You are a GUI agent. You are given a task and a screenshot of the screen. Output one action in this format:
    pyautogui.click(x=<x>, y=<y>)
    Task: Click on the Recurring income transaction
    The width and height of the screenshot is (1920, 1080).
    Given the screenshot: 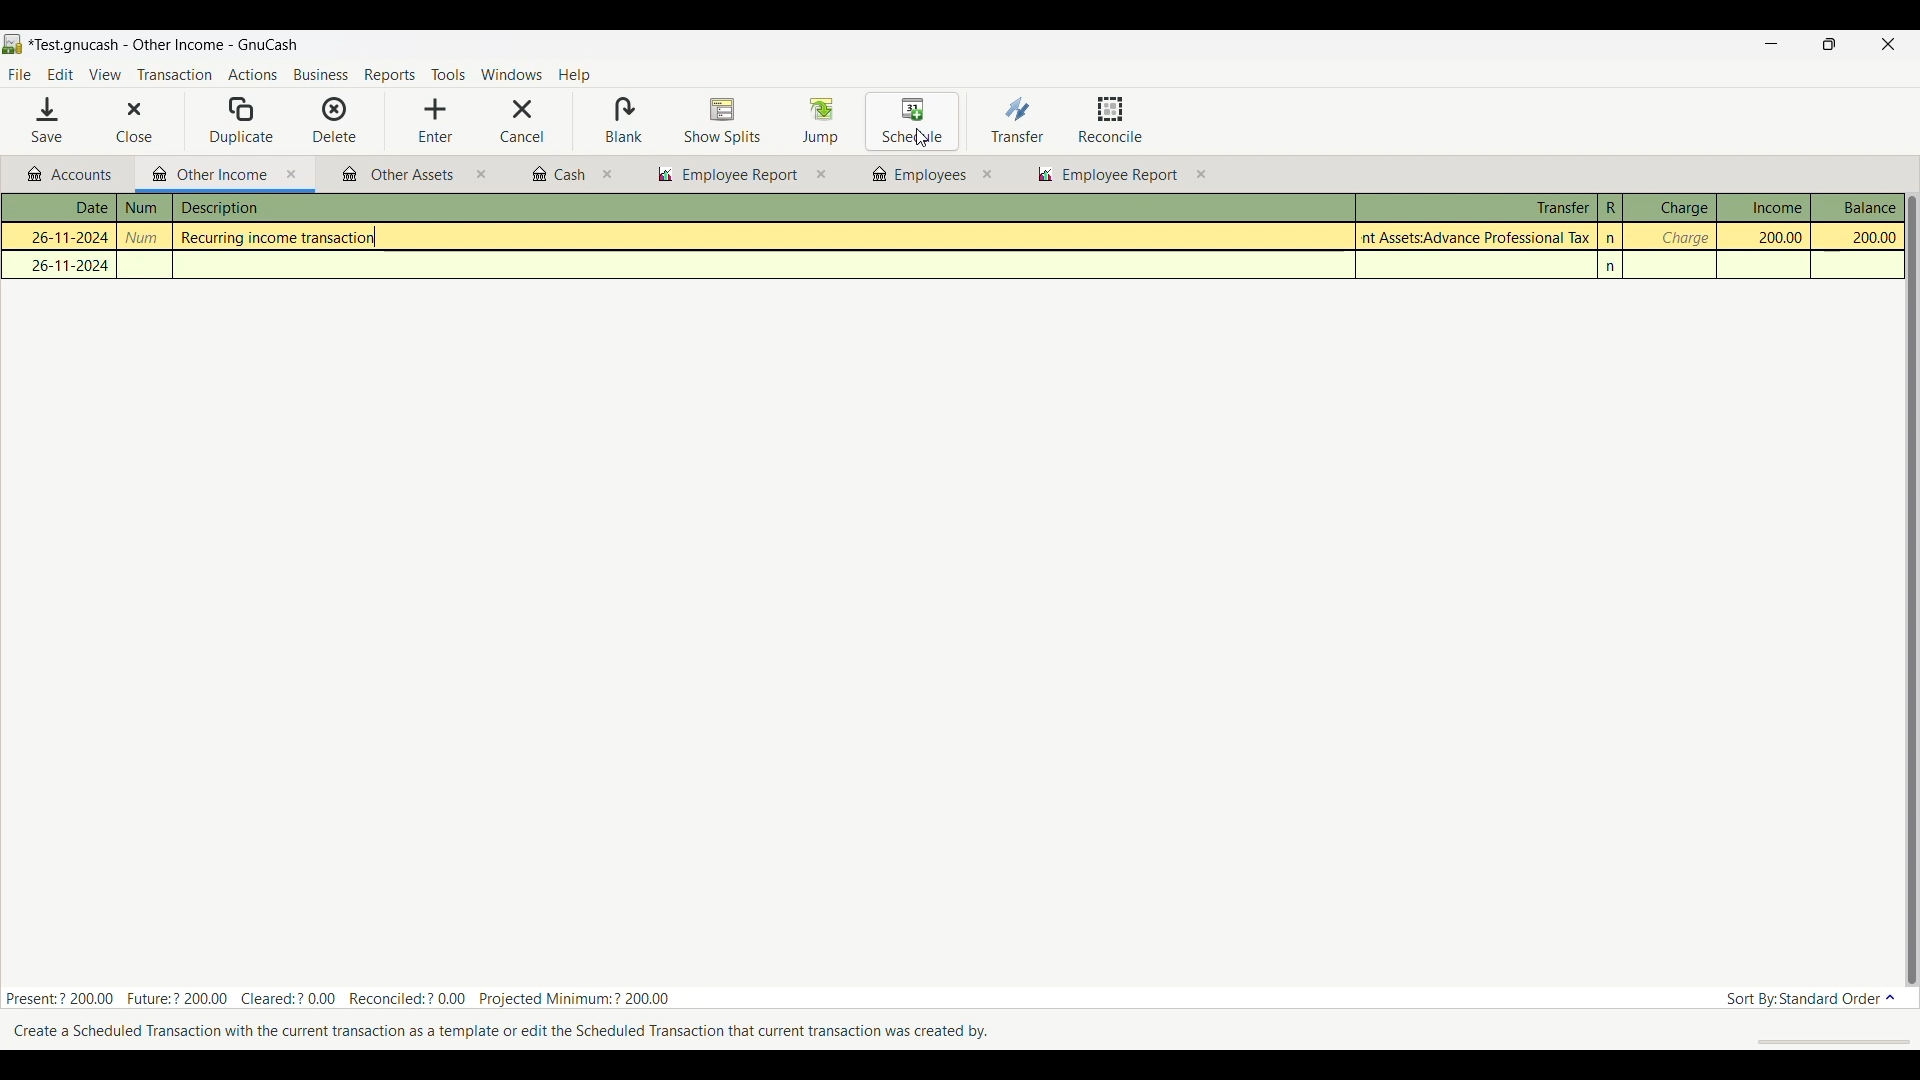 What is the action you would take?
    pyautogui.click(x=286, y=238)
    